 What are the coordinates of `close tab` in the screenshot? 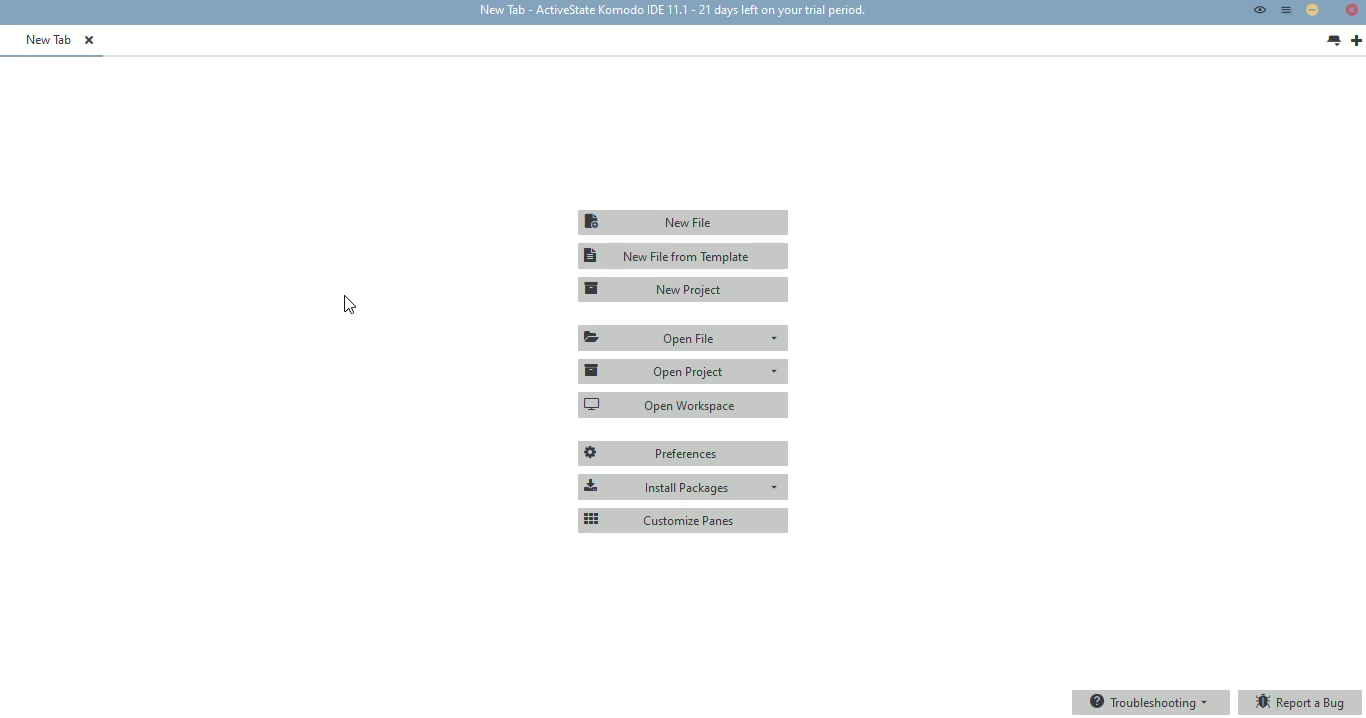 It's located at (89, 40).